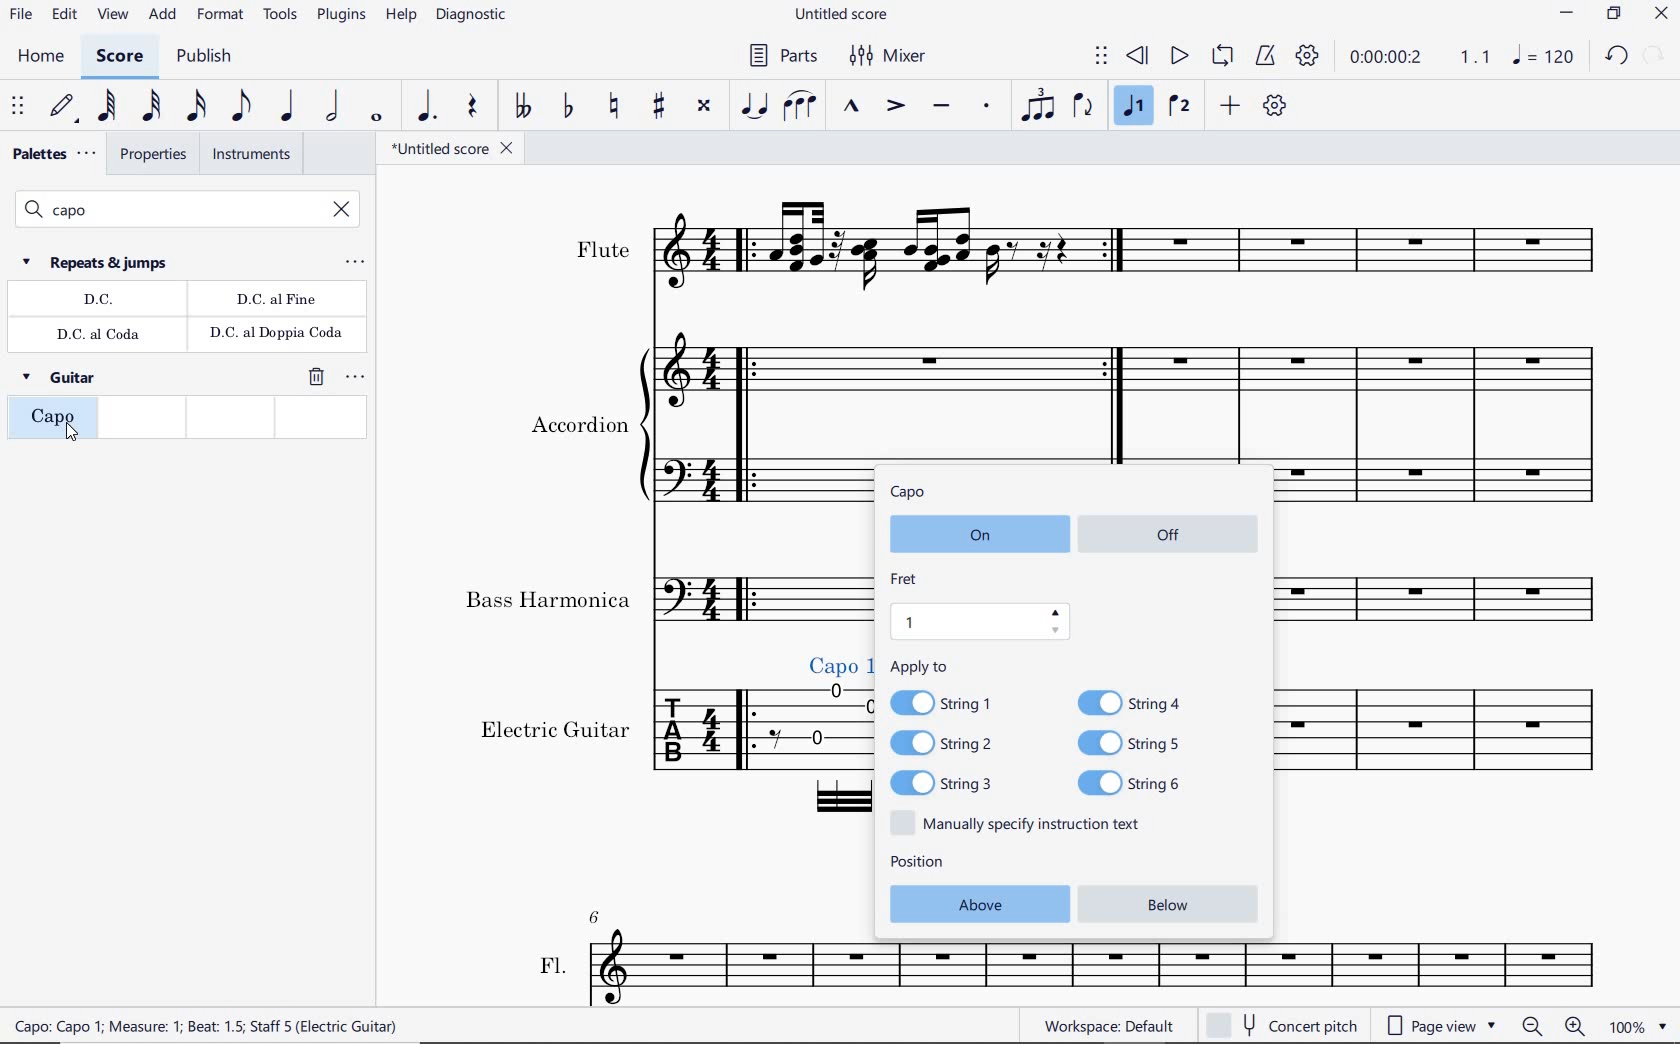  What do you see at coordinates (357, 377) in the screenshot?
I see `palette properties` at bounding box center [357, 377].